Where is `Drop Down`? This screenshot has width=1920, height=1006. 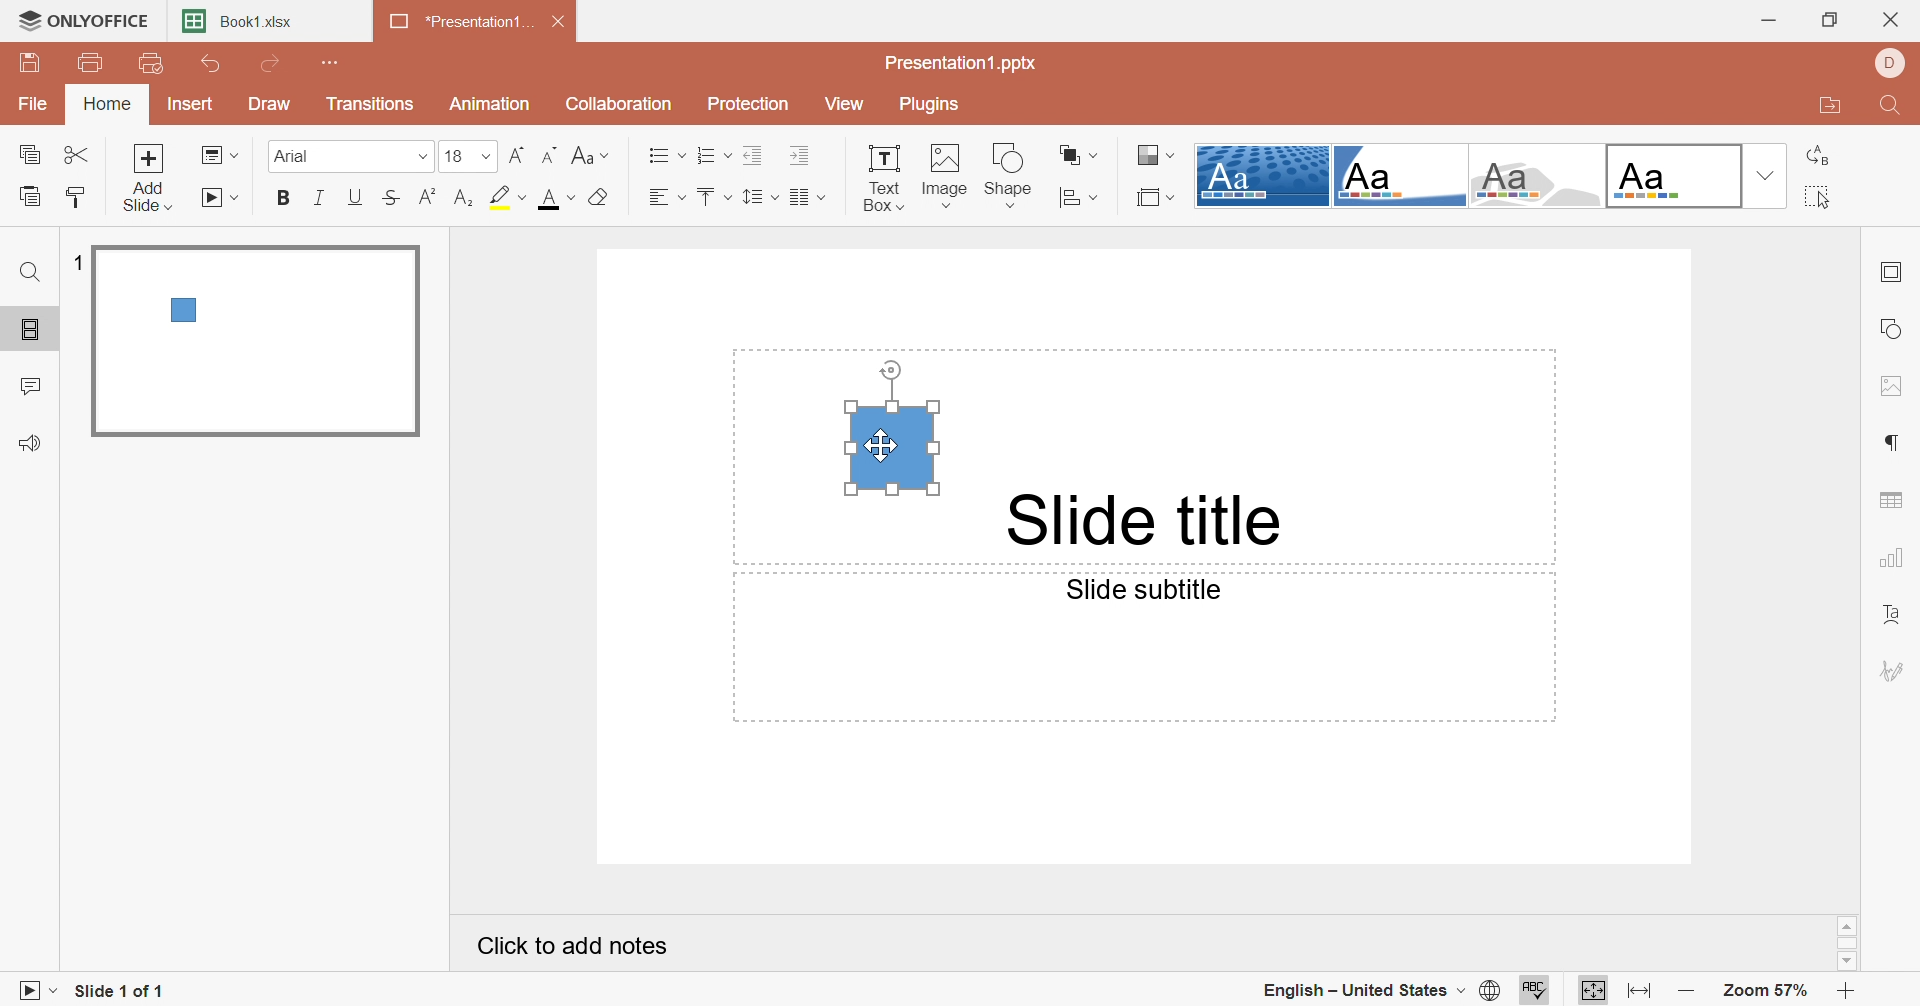 Drop Down is located at coordinates (484, 157).